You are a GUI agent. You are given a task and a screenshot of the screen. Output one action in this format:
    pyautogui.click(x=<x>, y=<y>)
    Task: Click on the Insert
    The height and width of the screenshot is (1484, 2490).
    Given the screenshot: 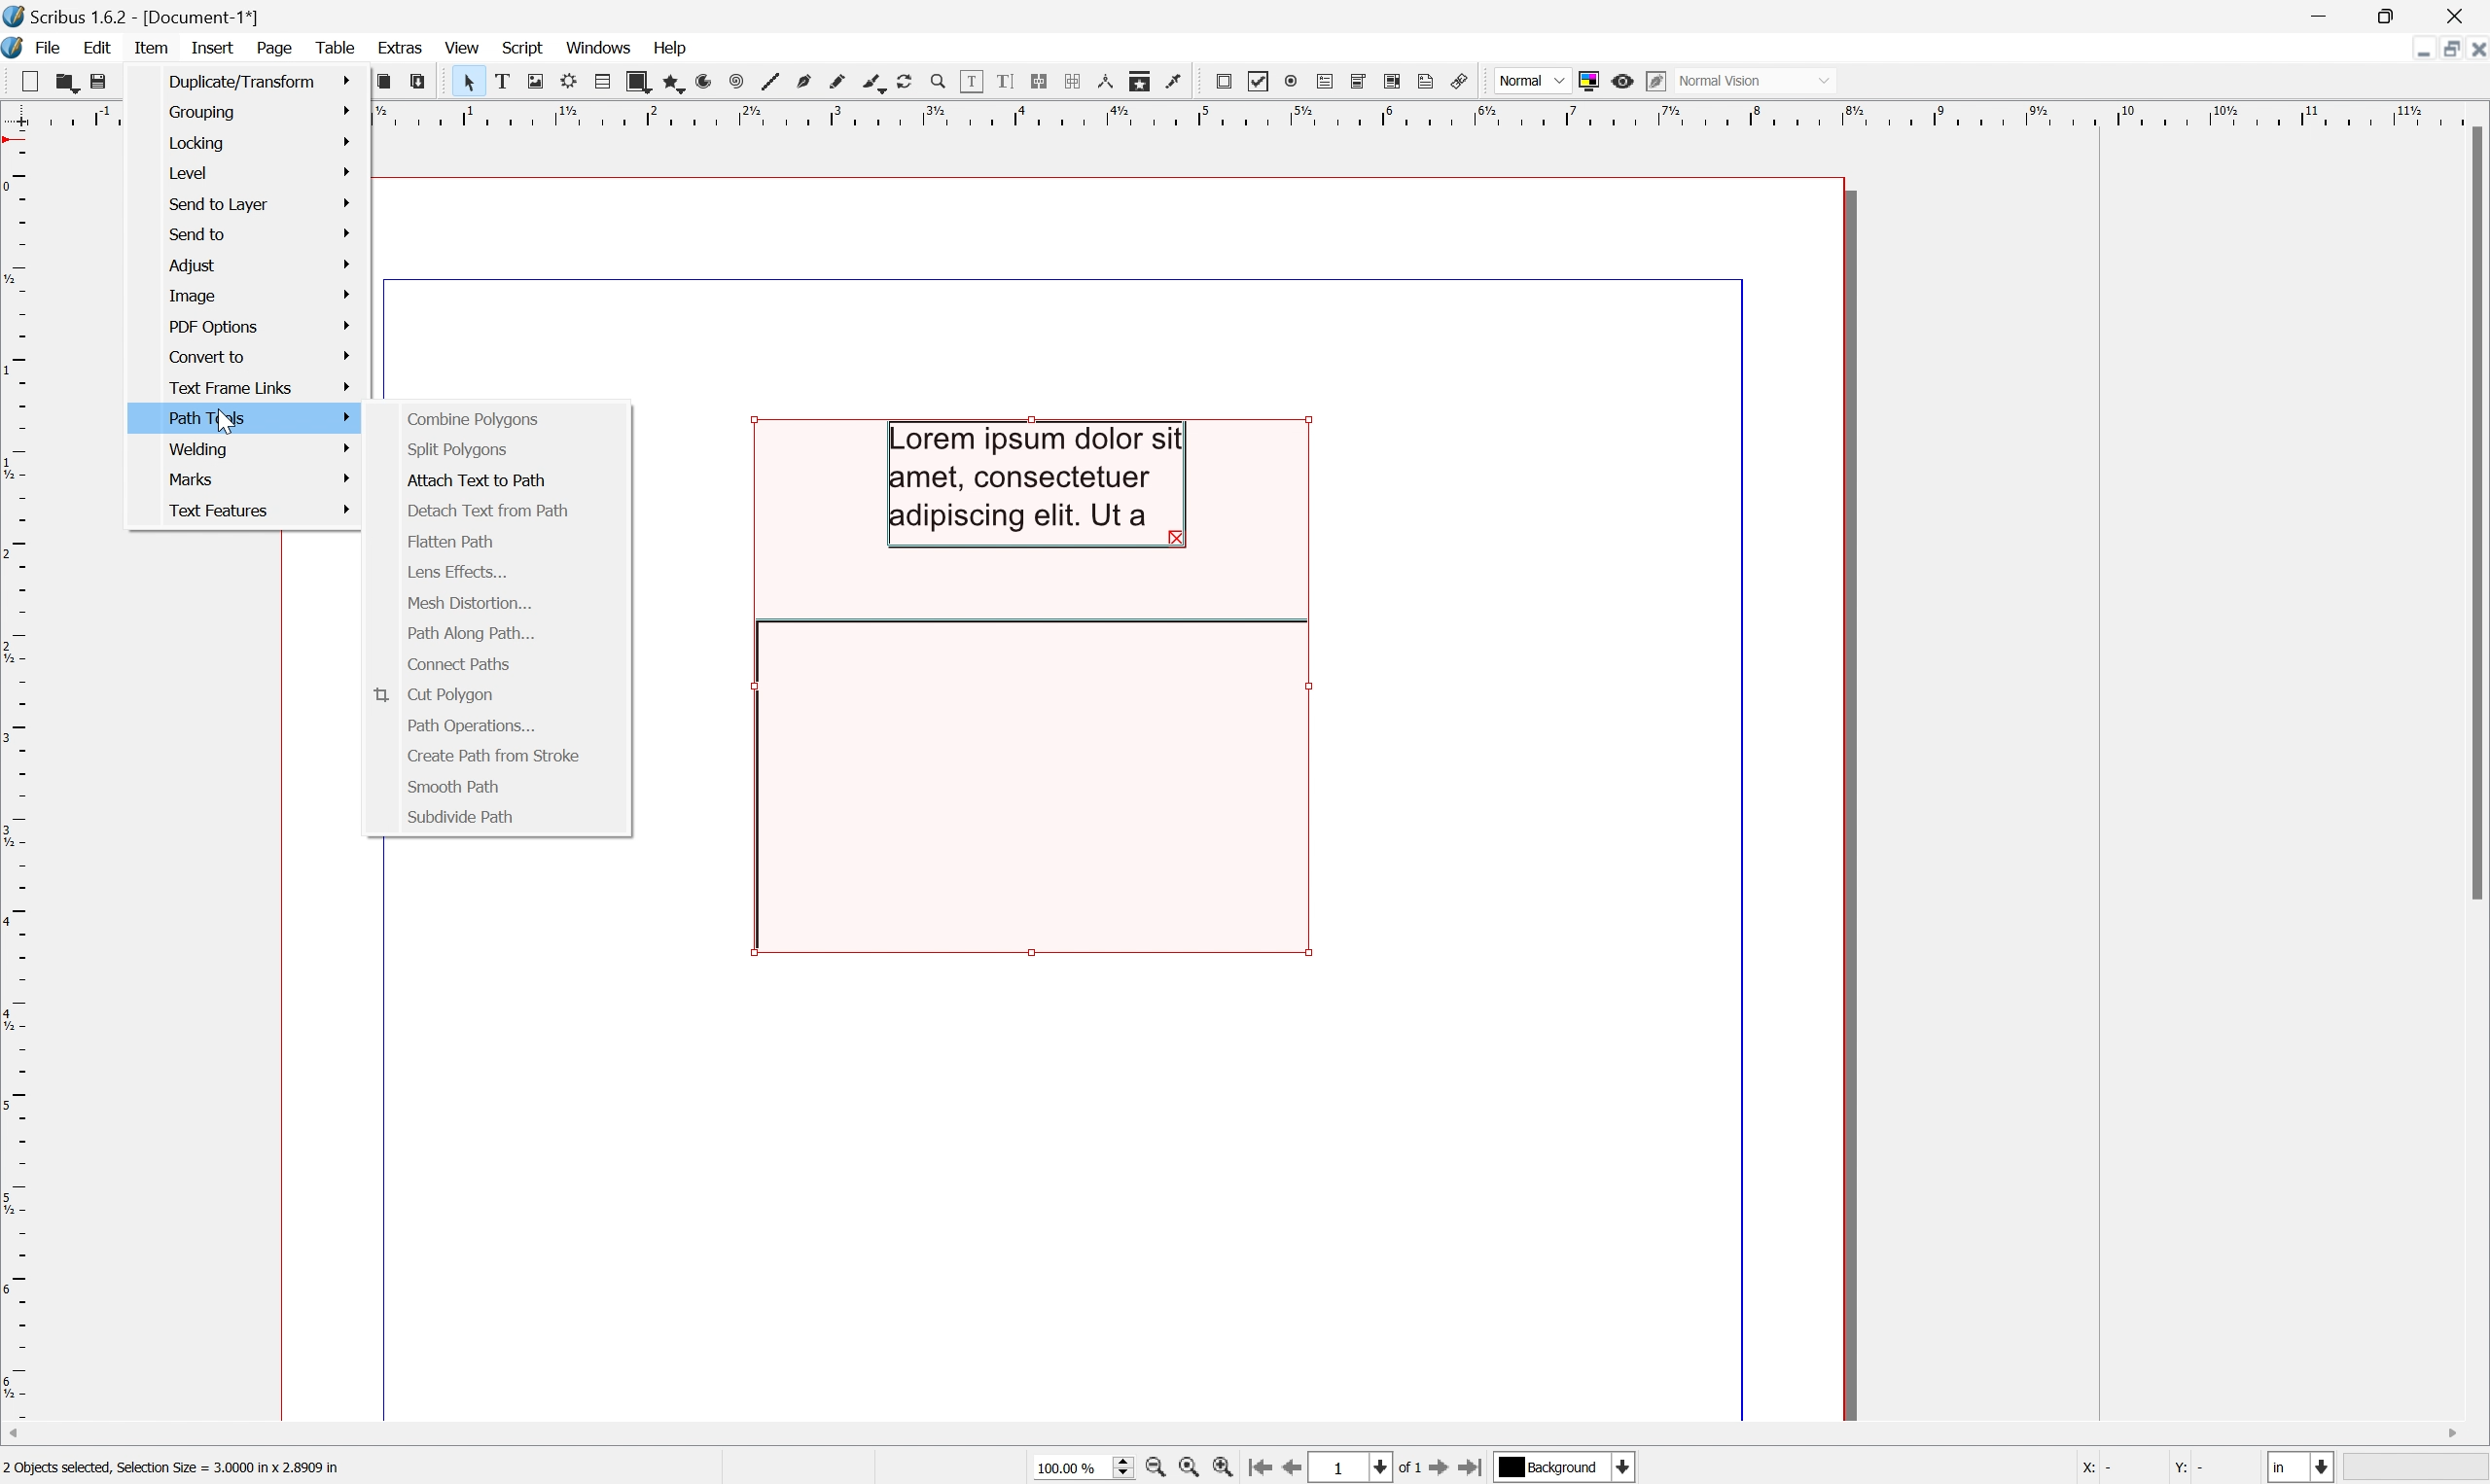 What is the action you would take?
    pyautogui.click(x=211, y=46)
    